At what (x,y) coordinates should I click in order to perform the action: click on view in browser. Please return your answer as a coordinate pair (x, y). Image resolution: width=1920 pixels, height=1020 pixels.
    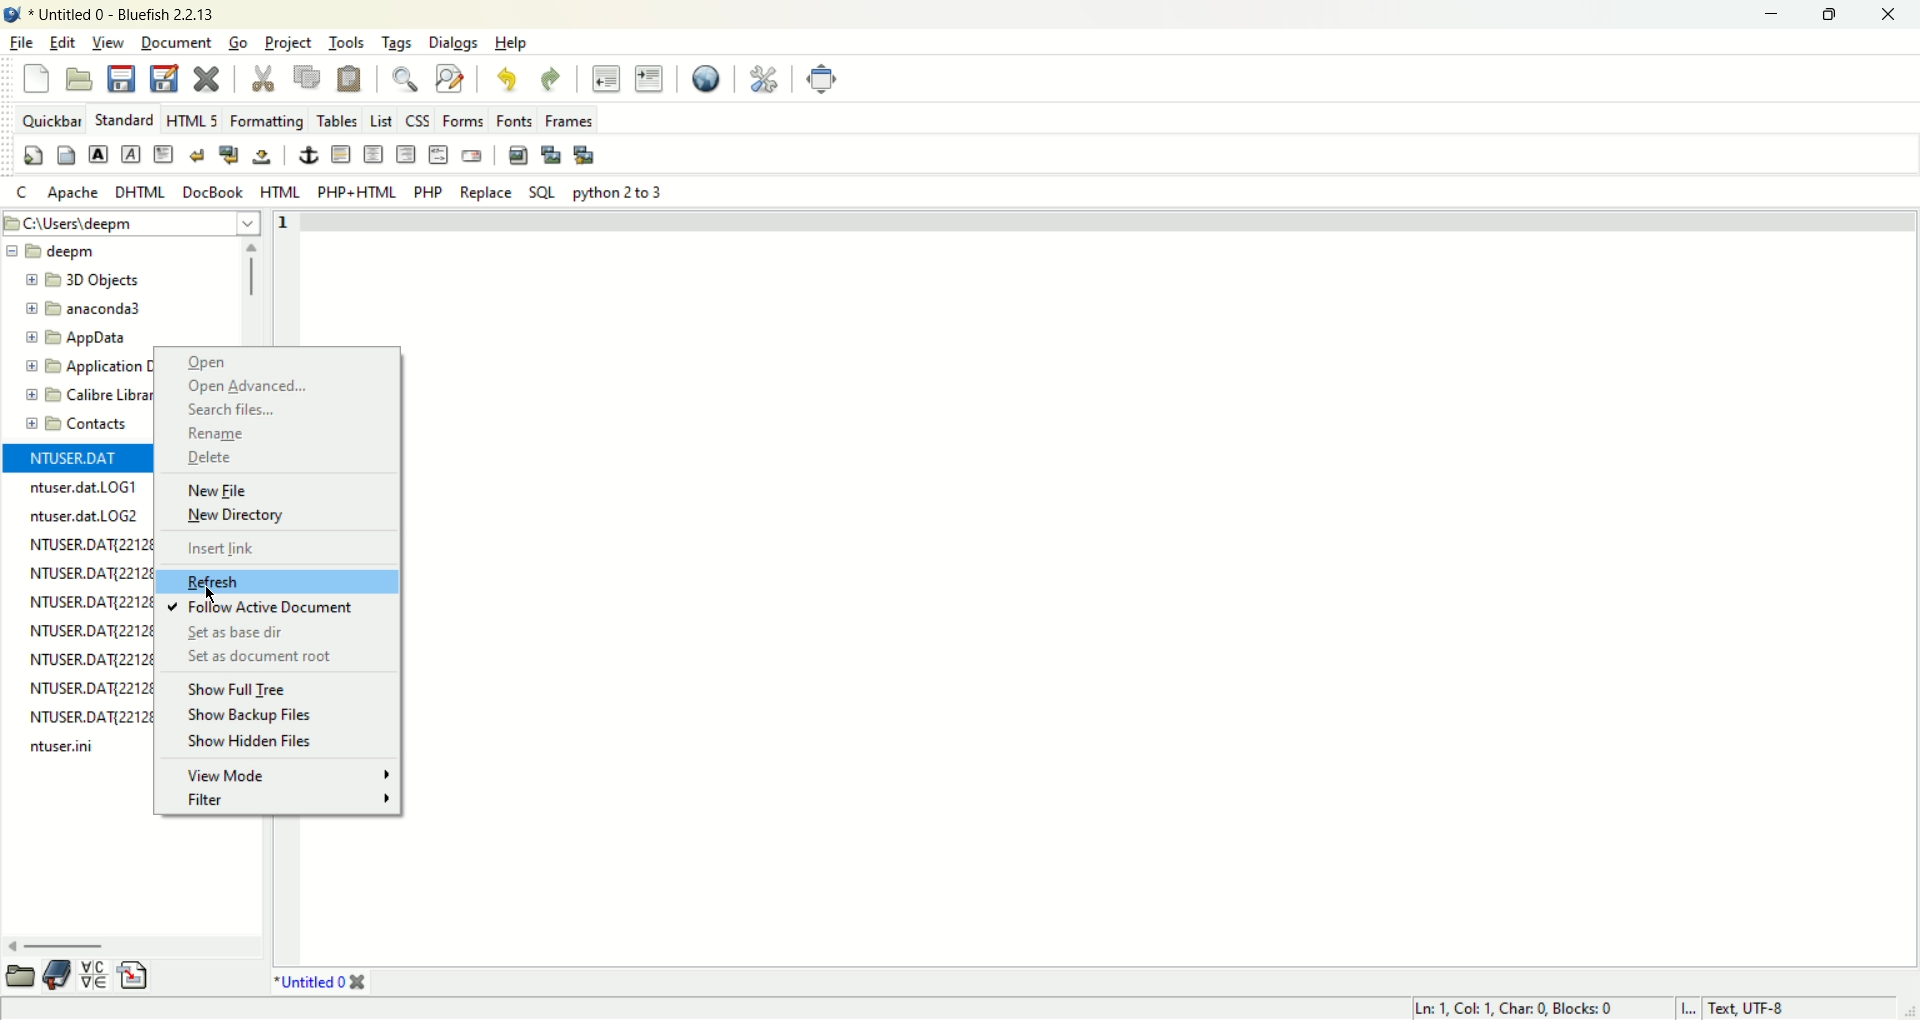
    Looking at the image, I should click on (708, 80).